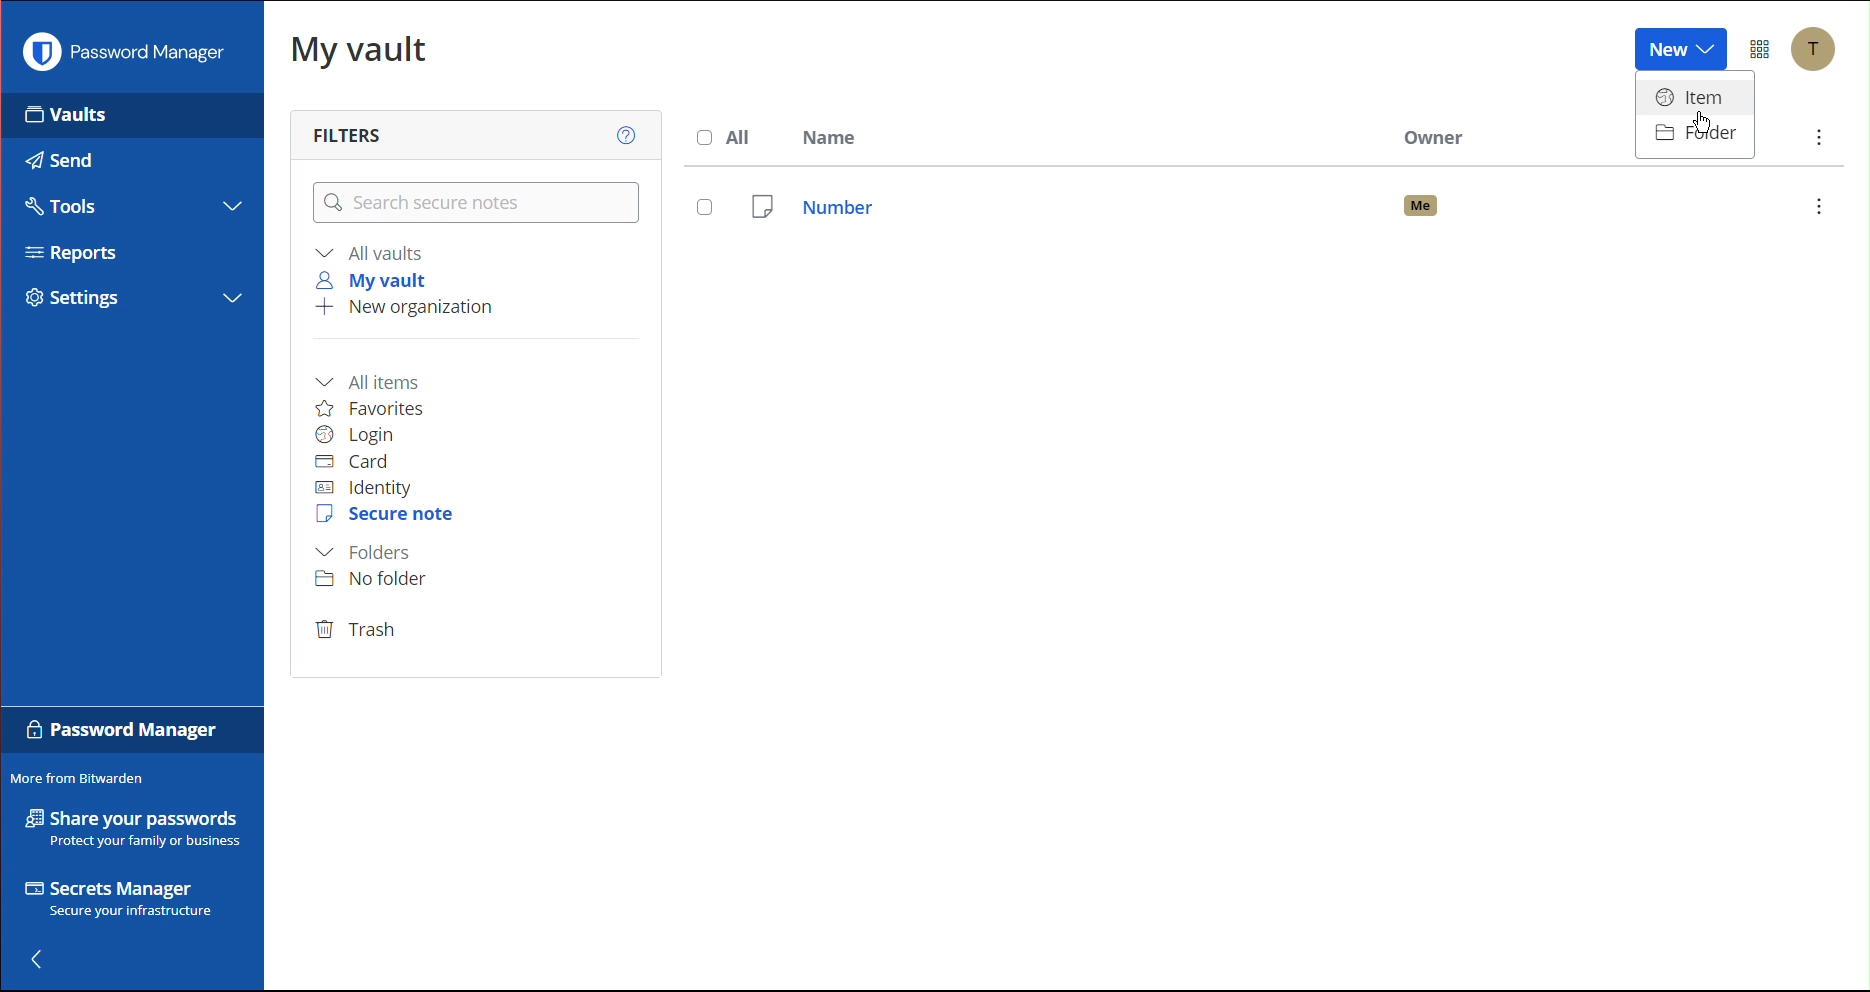 The width and height of the screenshot is (1870, 992). Describe the element at coordinates (373, 252) in the screenshot. I see `All vaults` at that location.